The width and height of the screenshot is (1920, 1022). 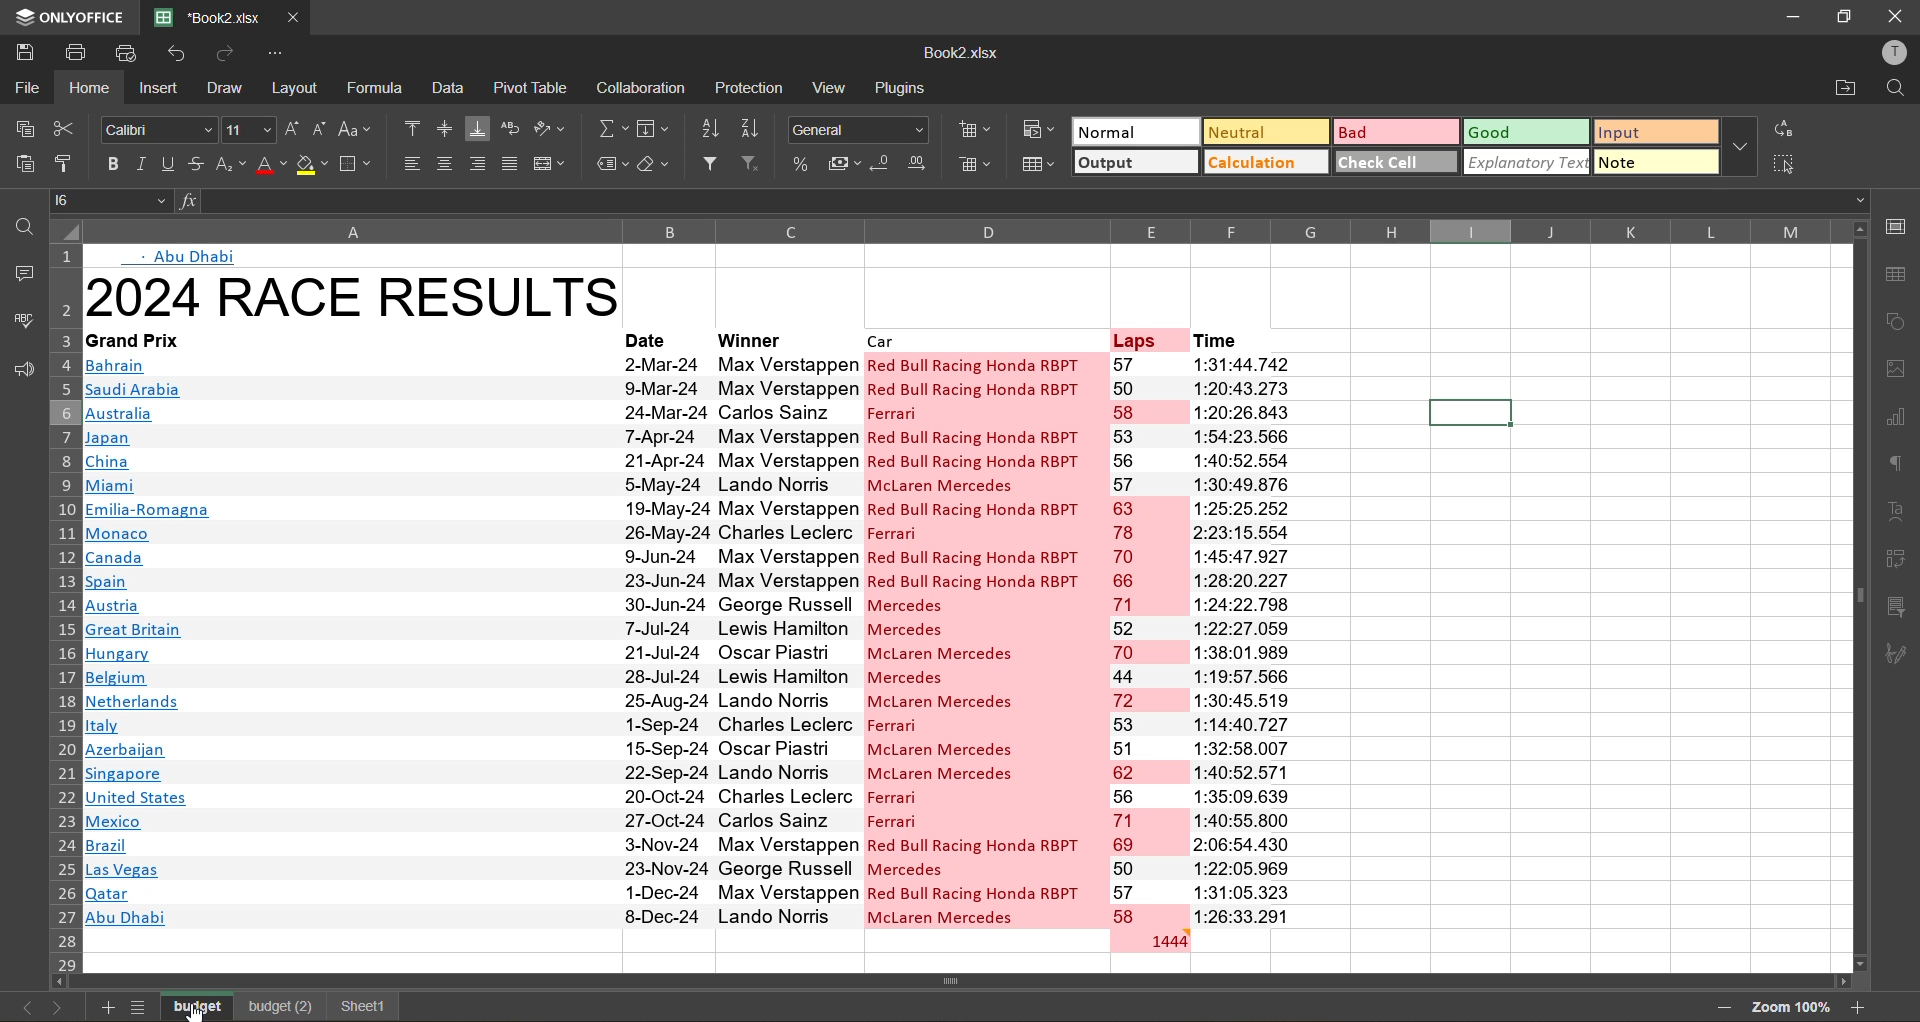 I want to click on clear filter, so click(x=758, y=166).